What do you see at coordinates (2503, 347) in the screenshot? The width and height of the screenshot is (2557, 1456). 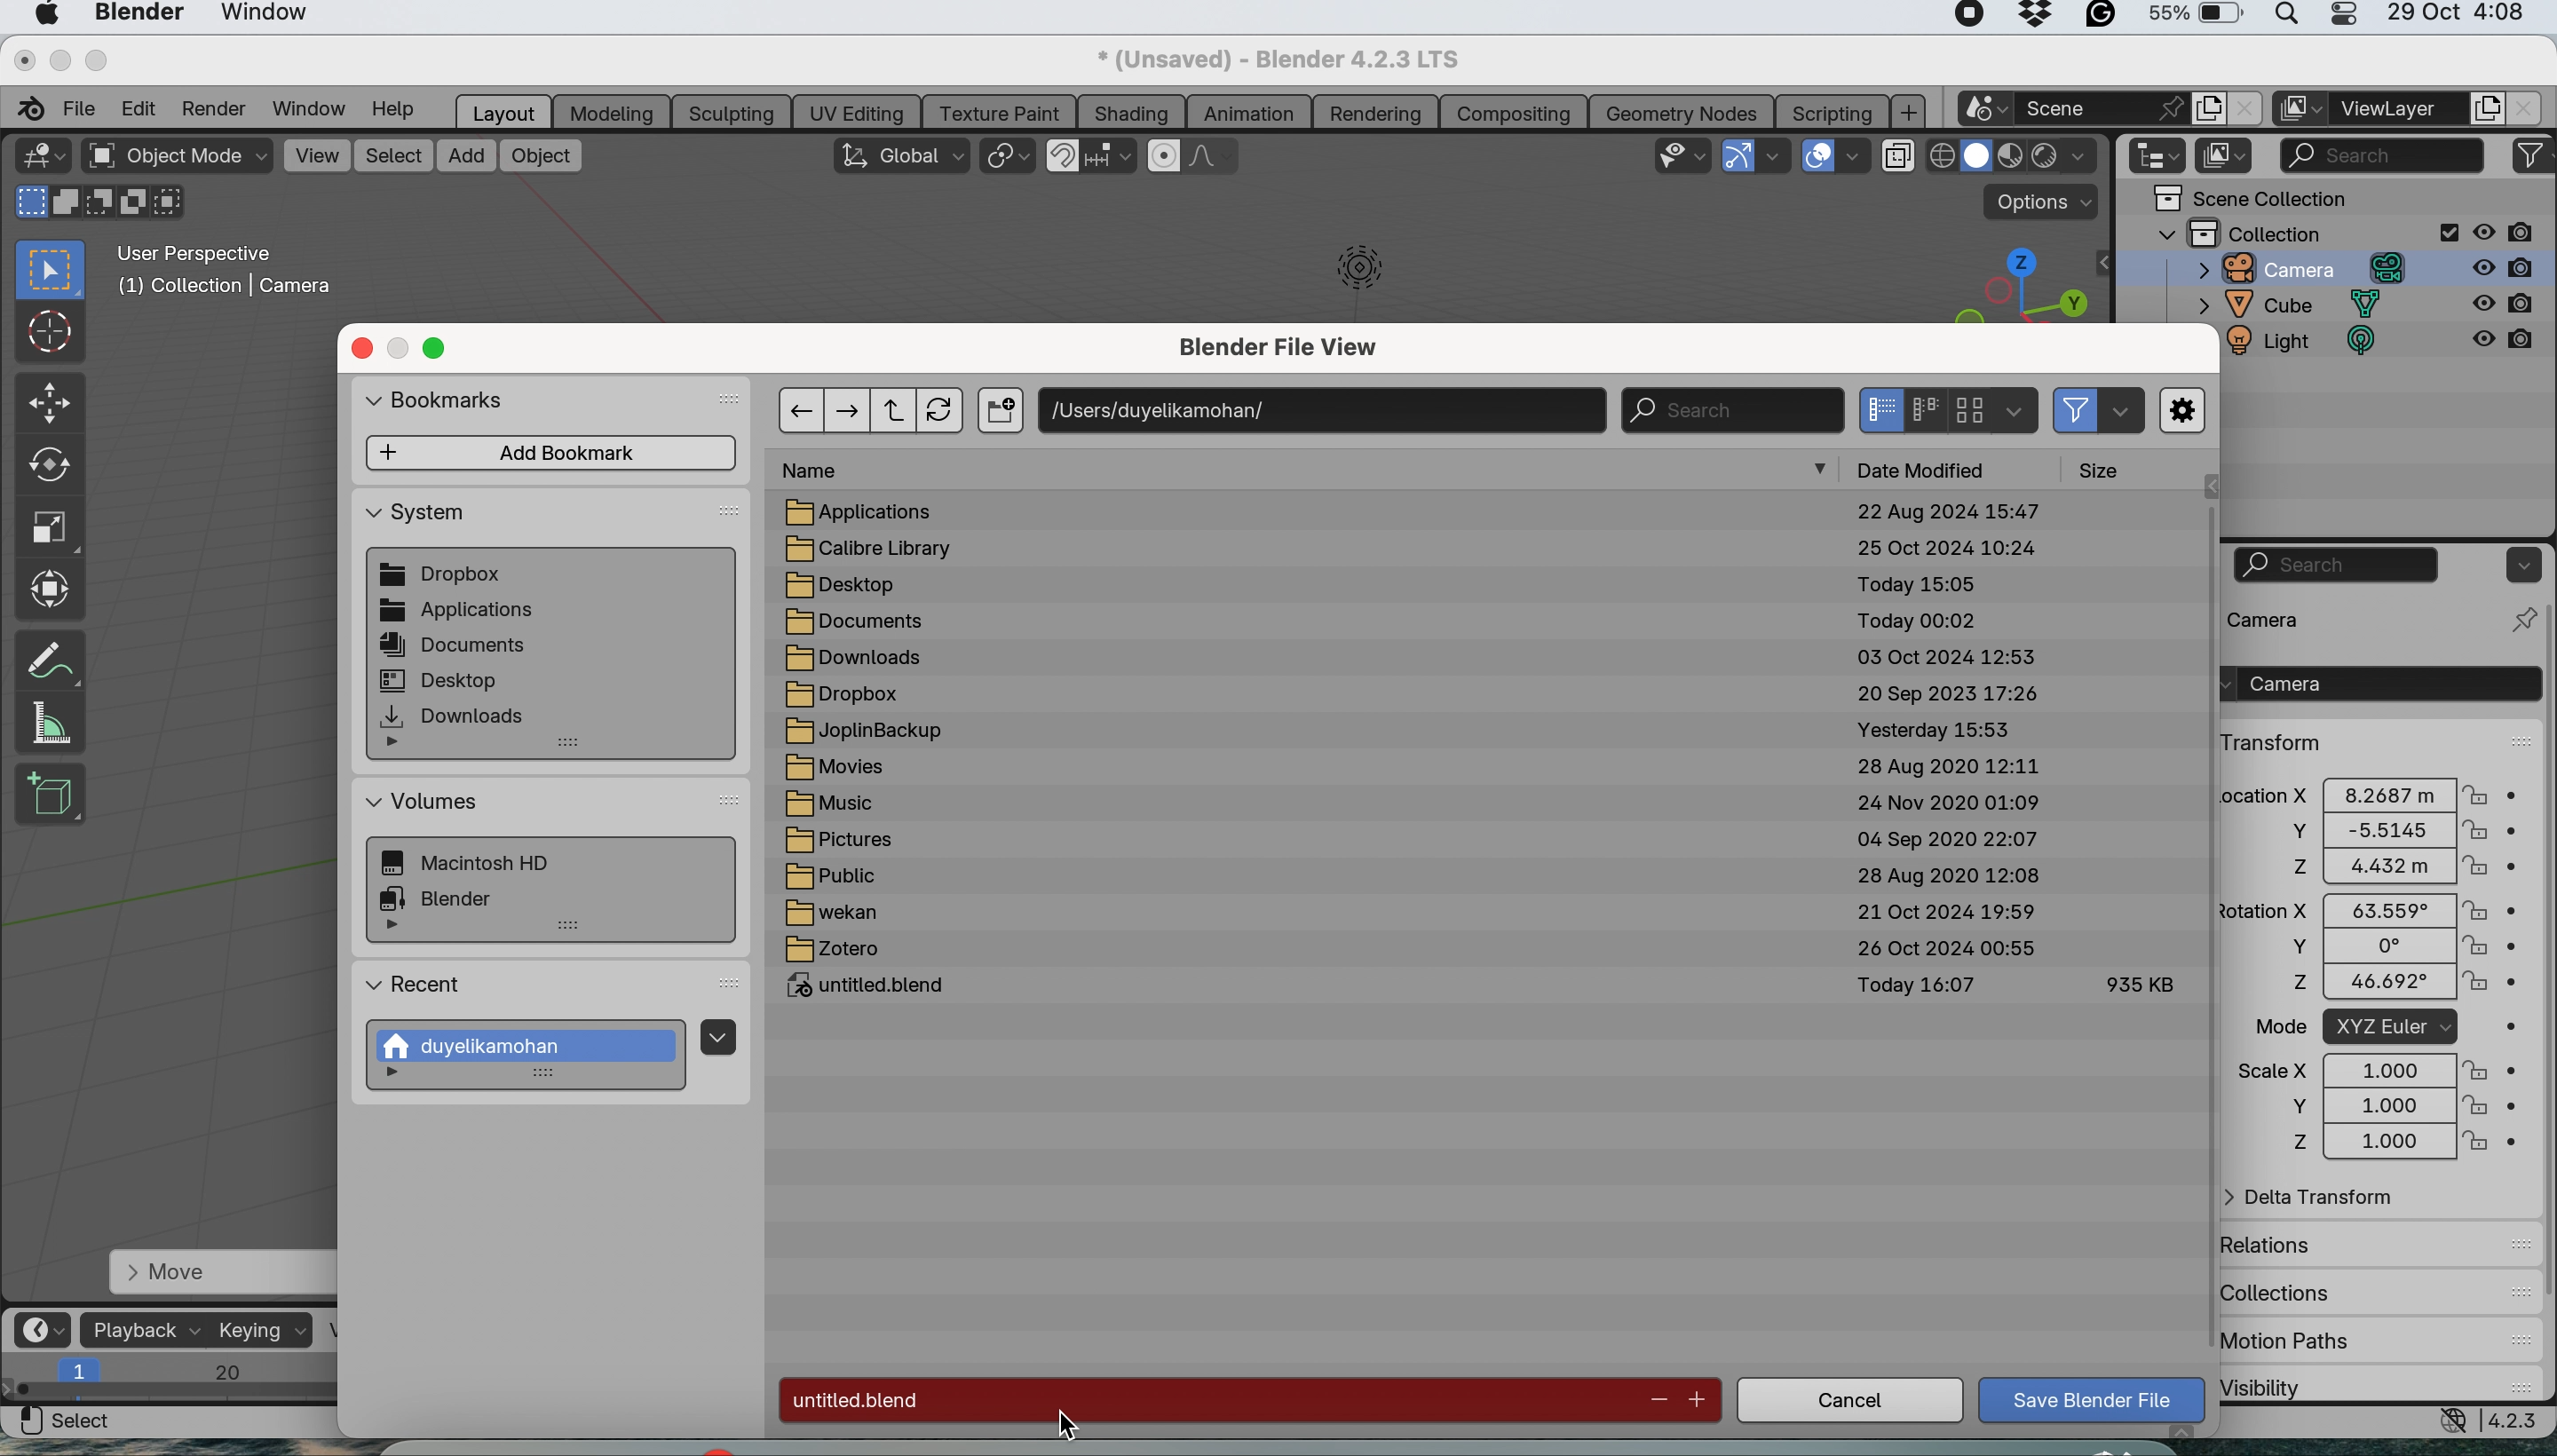 I see `disable in render` at bounding box center [2503, 347].